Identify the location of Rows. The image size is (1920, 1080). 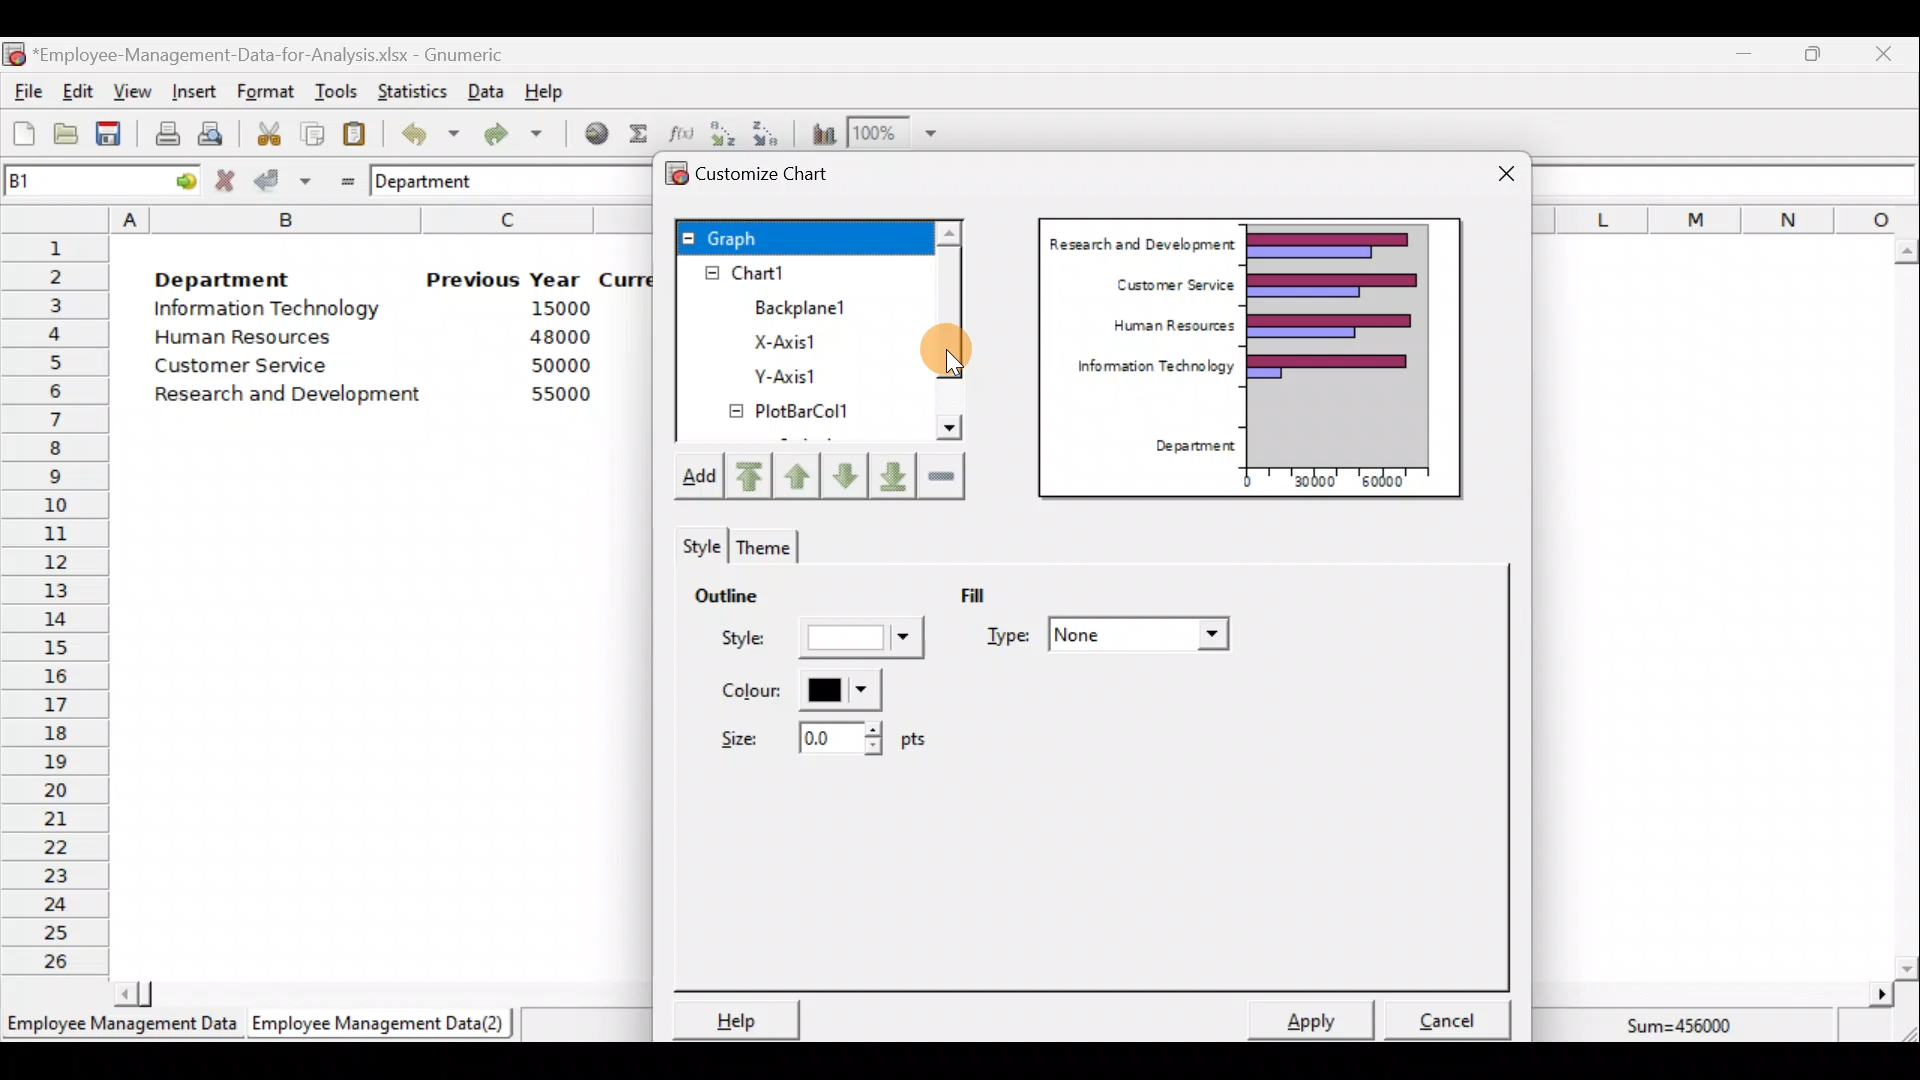
(56, 601).